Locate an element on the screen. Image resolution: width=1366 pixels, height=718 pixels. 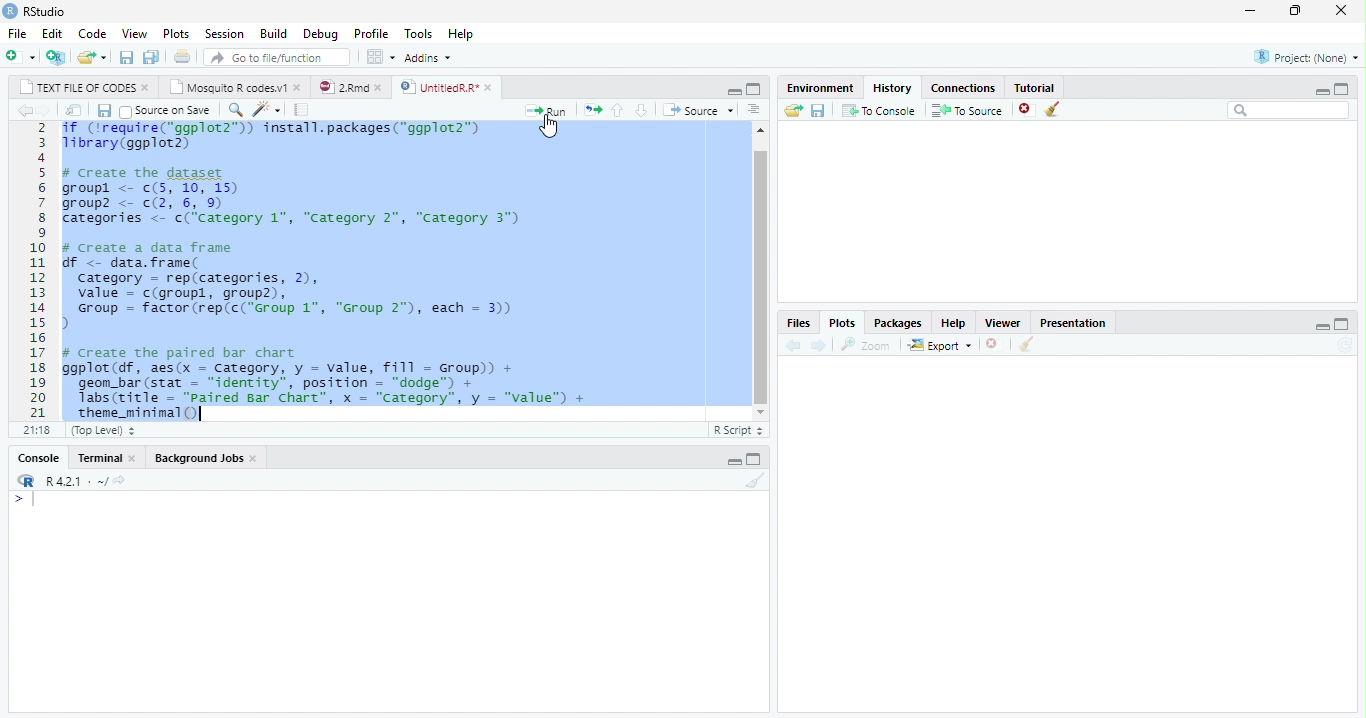
code is located at coordinates (89, 32).